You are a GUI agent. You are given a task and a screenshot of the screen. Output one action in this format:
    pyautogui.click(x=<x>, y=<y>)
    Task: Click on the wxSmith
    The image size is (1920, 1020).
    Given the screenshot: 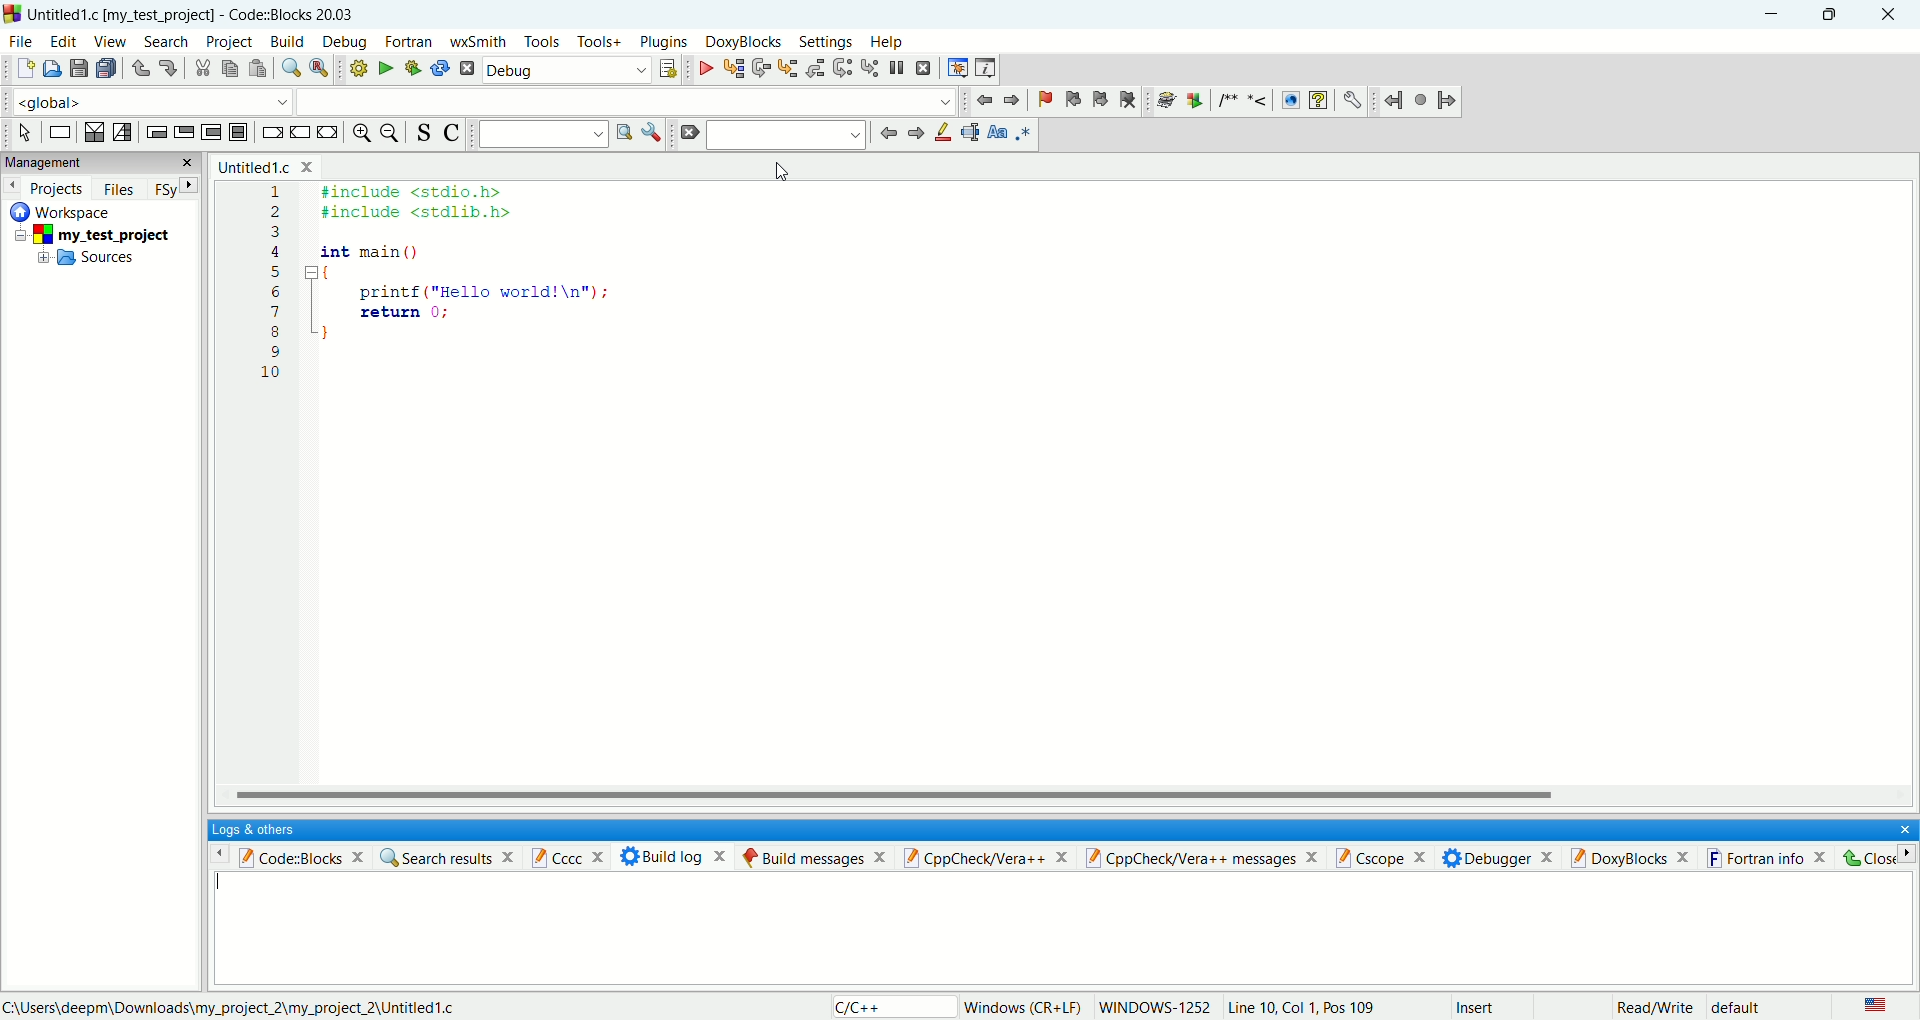 What is the action you would take?
    pyautogui.click(x=477, y=44)
    